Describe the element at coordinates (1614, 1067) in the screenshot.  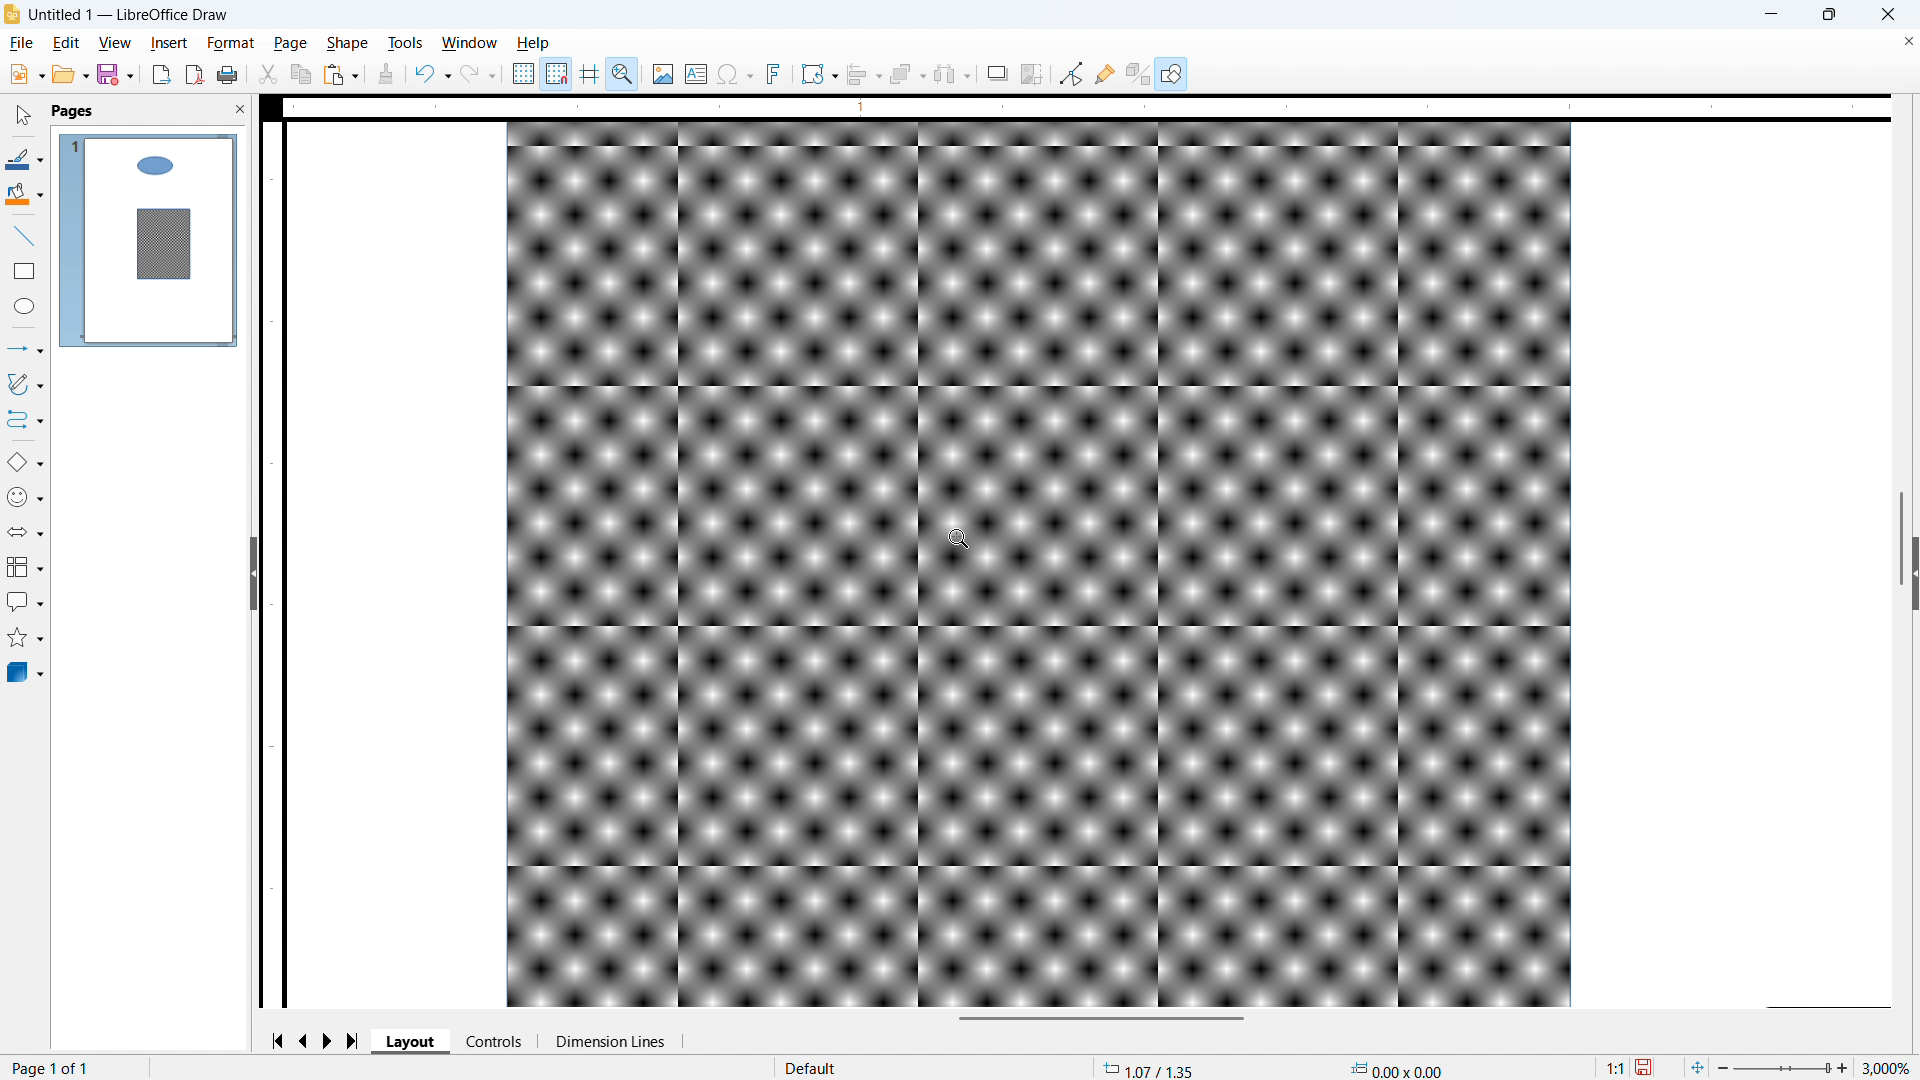
I see `Scaling factor ` at that location.